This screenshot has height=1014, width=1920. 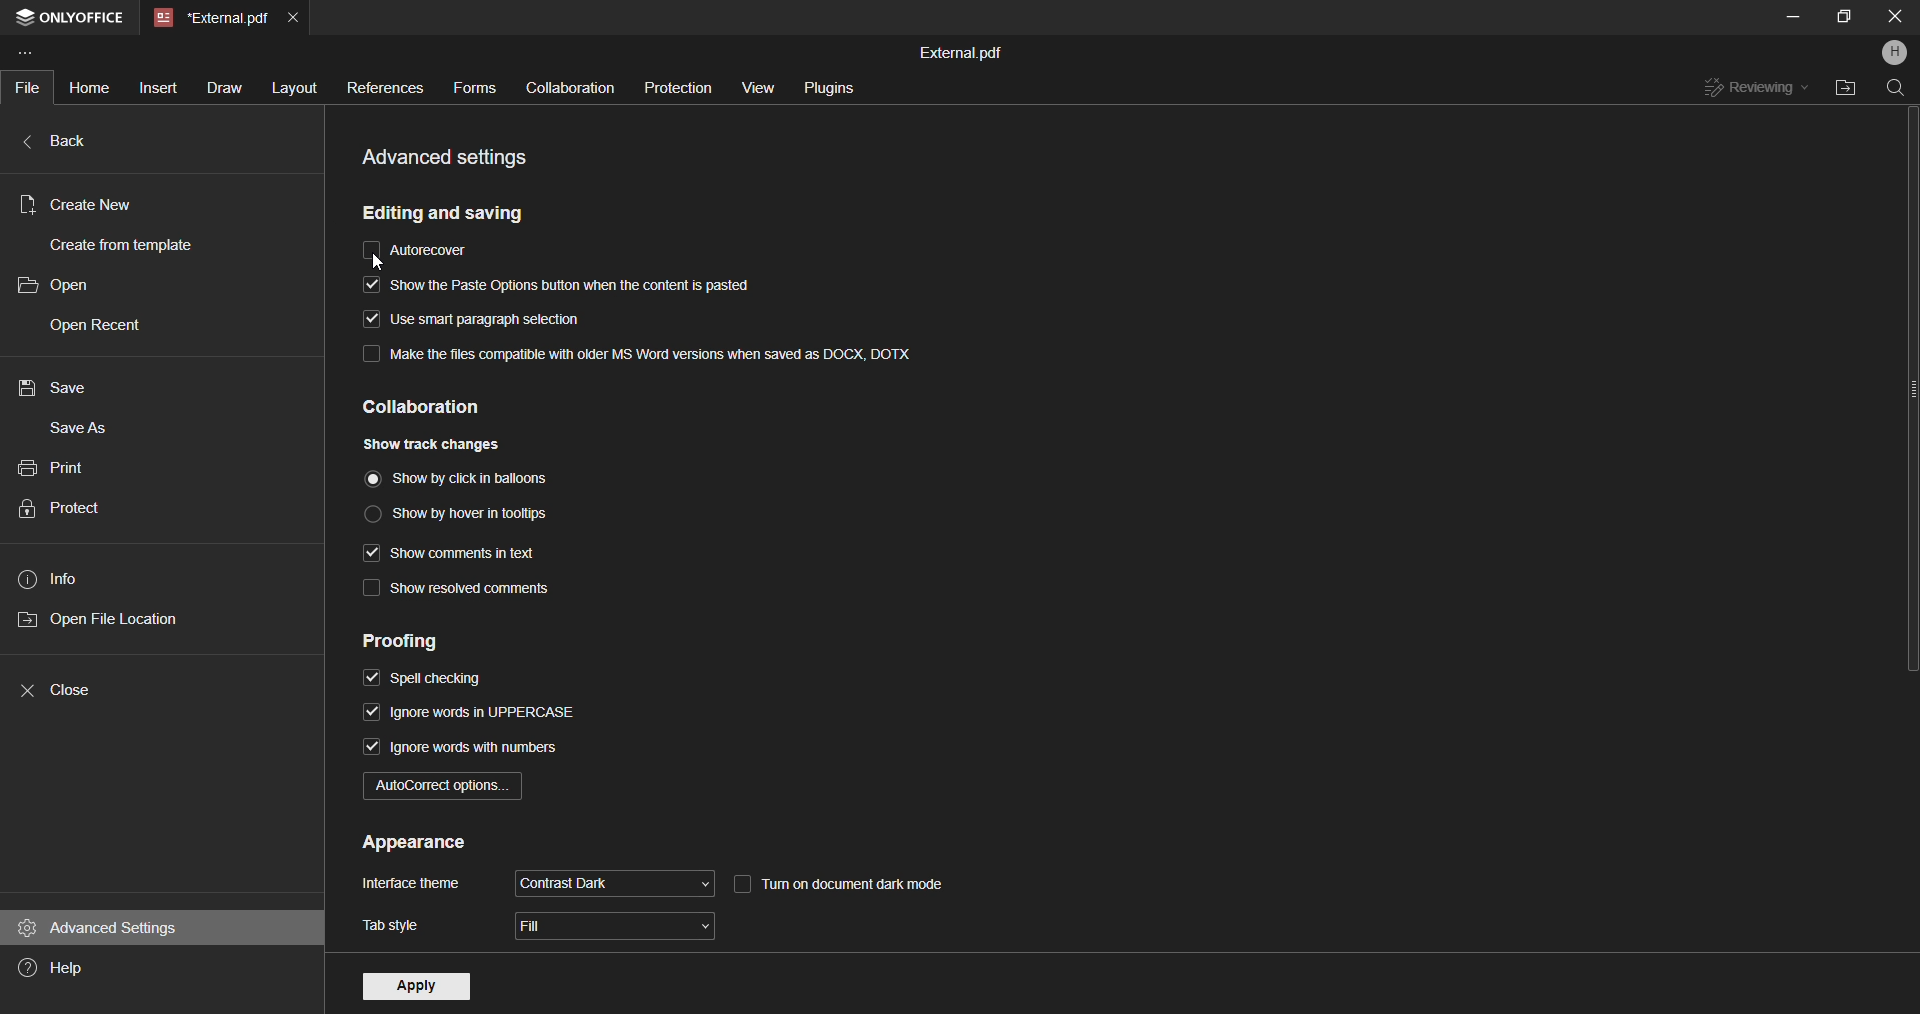 What do you see at coordinates (73, 507) in the screenshot?
I see `protect` at bounding box center [73, 507].